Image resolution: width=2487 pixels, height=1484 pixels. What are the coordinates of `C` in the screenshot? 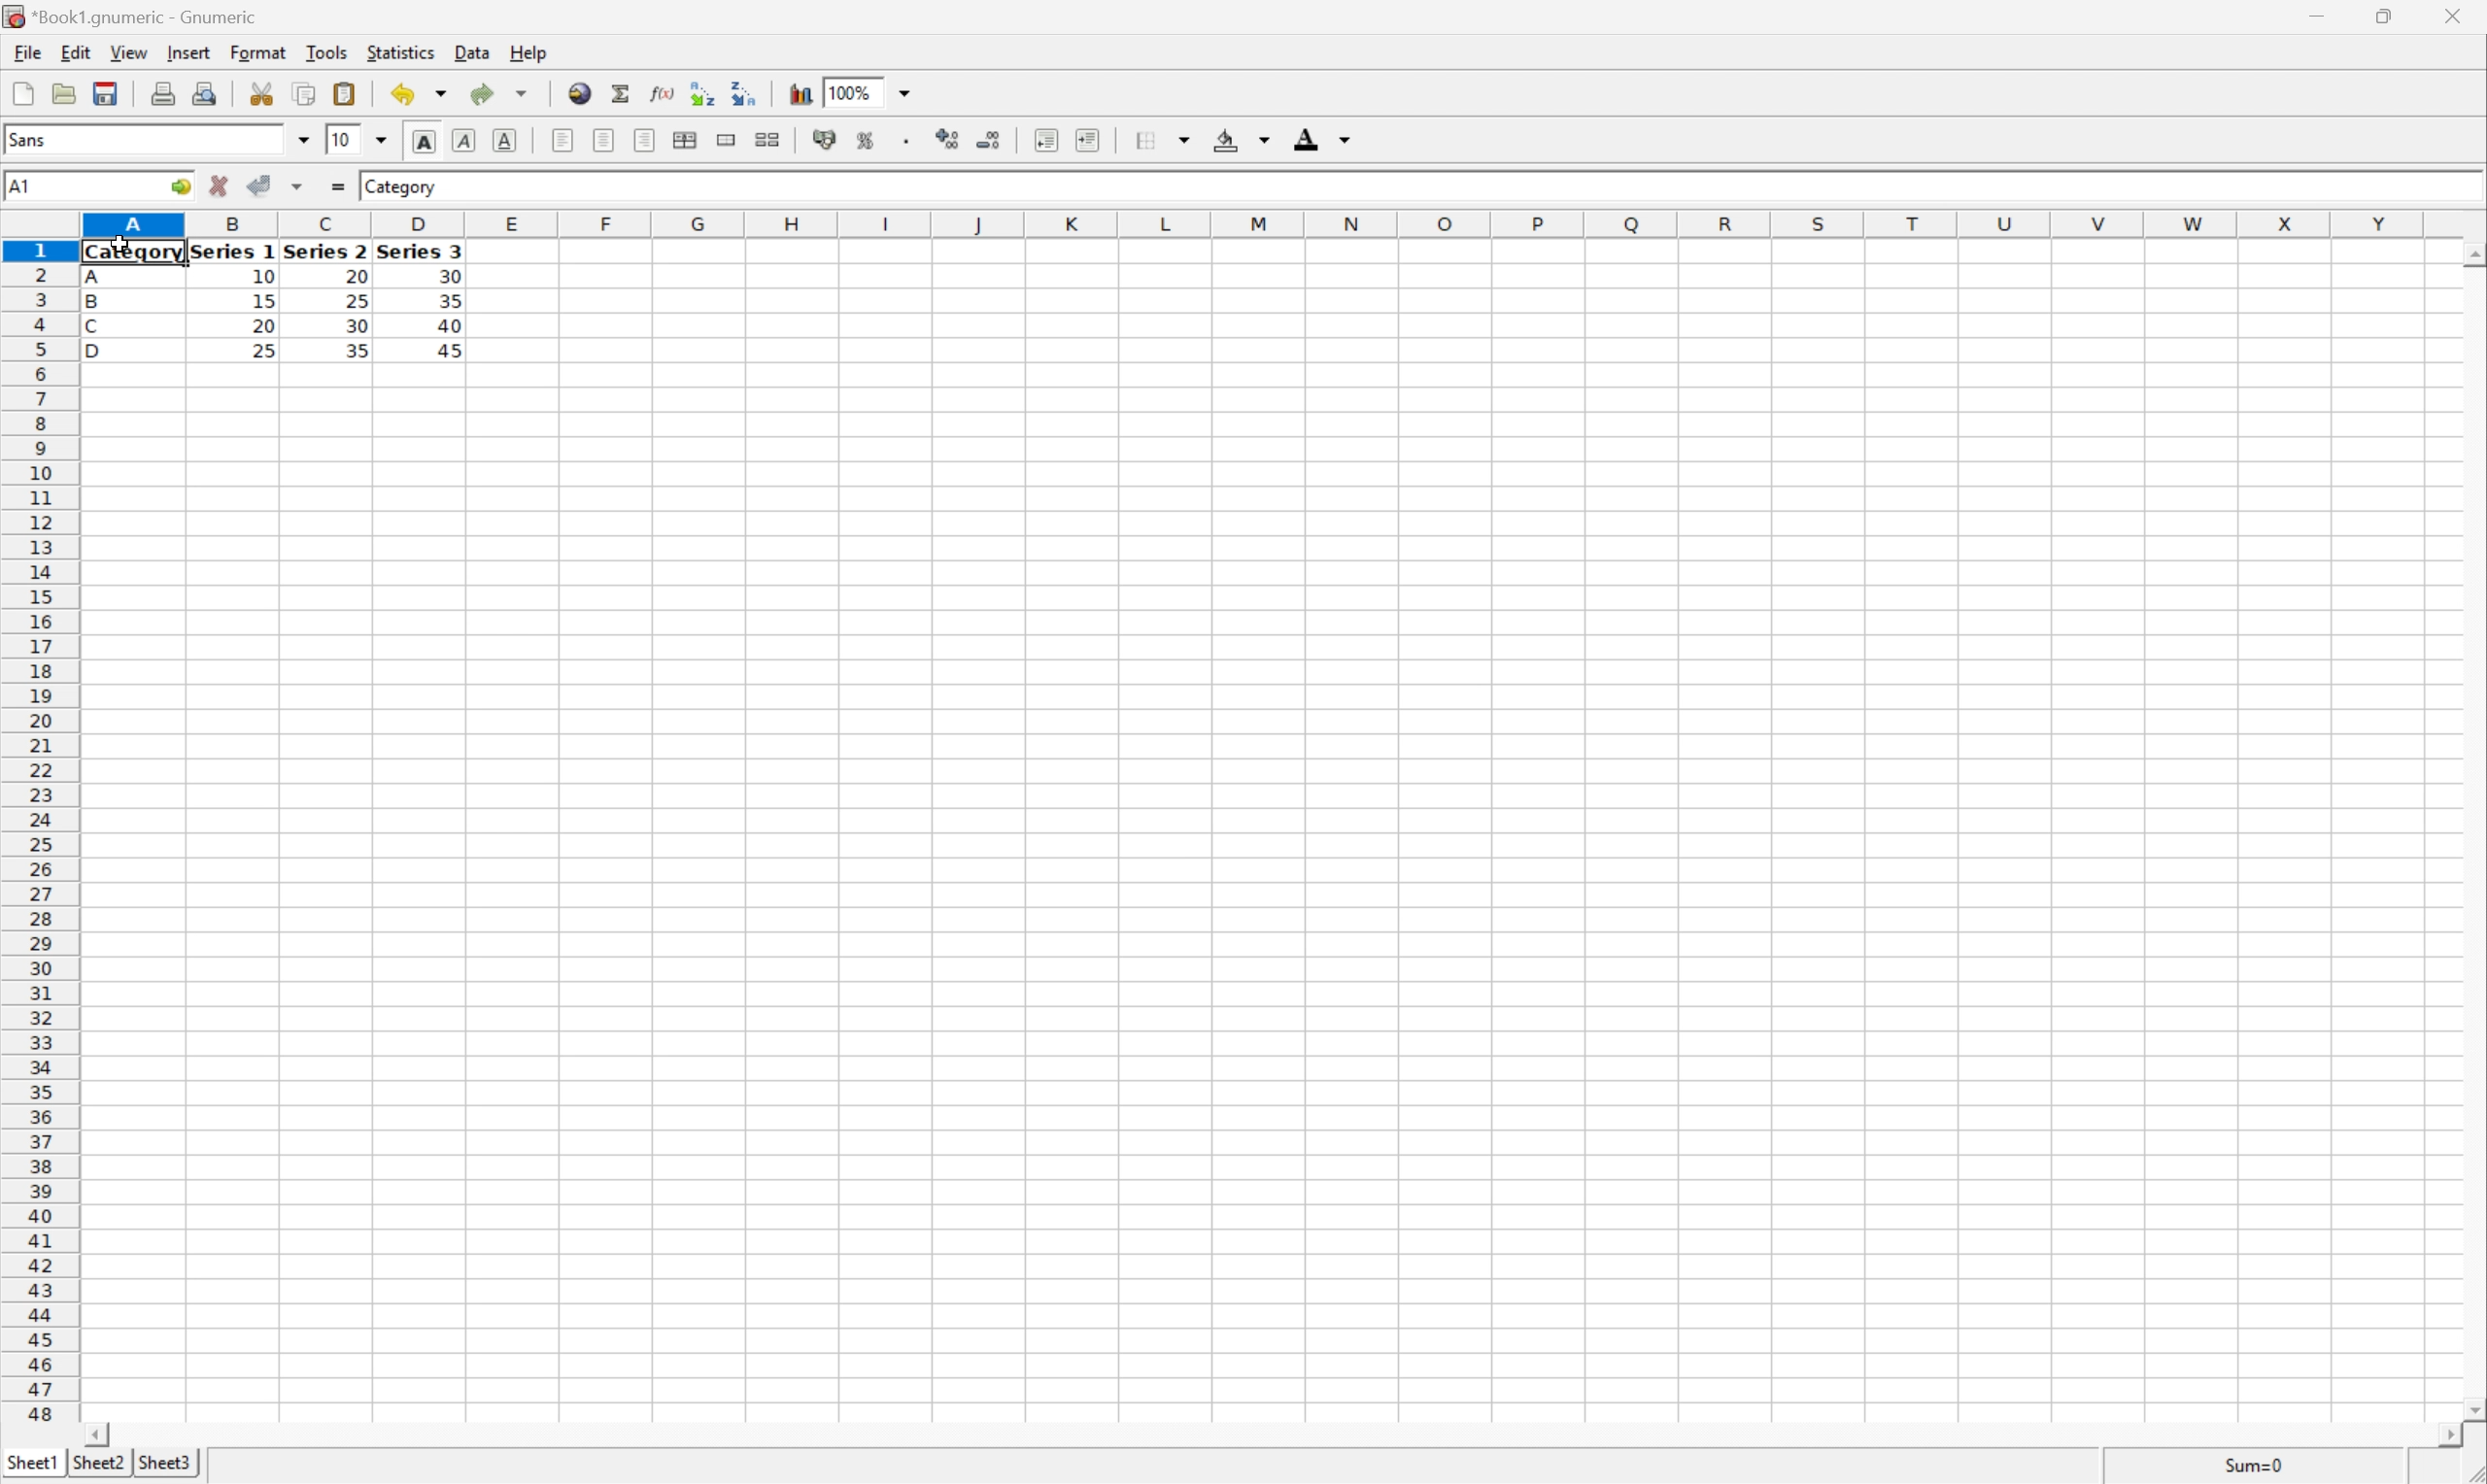 It's located at (92, 328).